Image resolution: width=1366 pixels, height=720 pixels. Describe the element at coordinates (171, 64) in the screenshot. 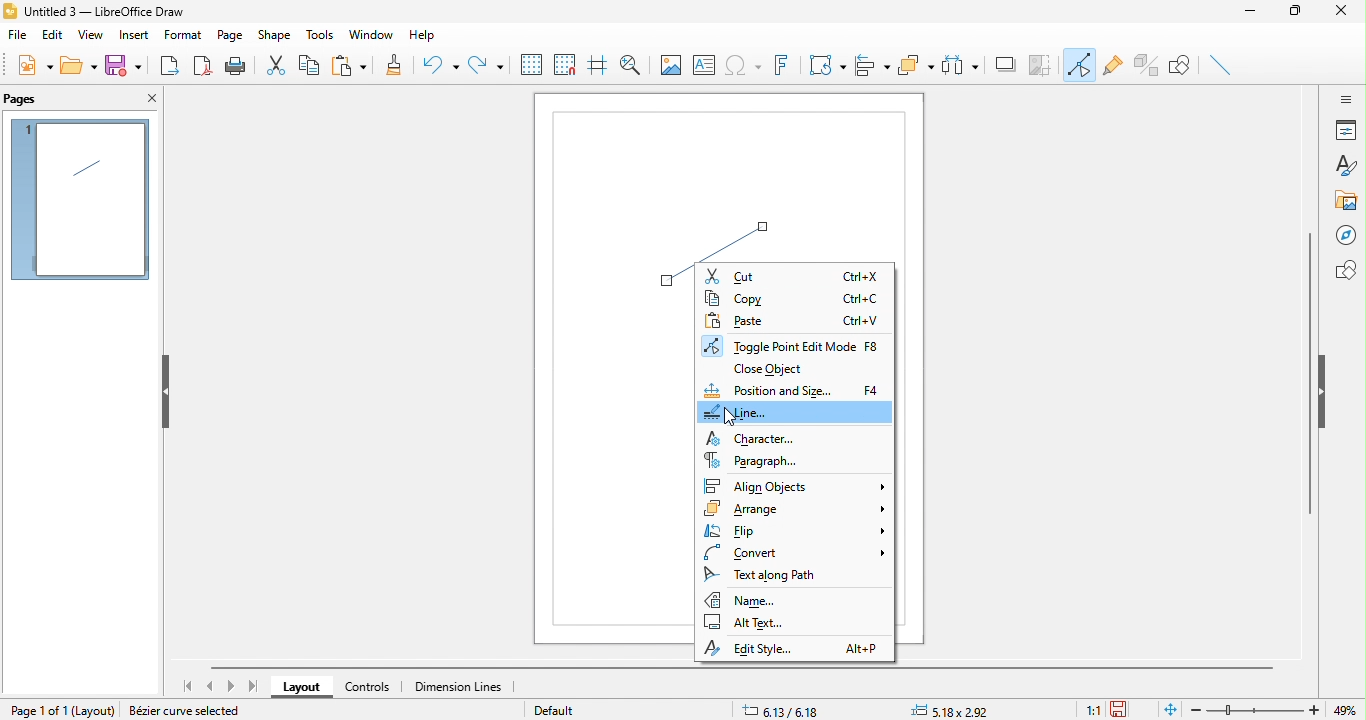

I see `export` at that location.